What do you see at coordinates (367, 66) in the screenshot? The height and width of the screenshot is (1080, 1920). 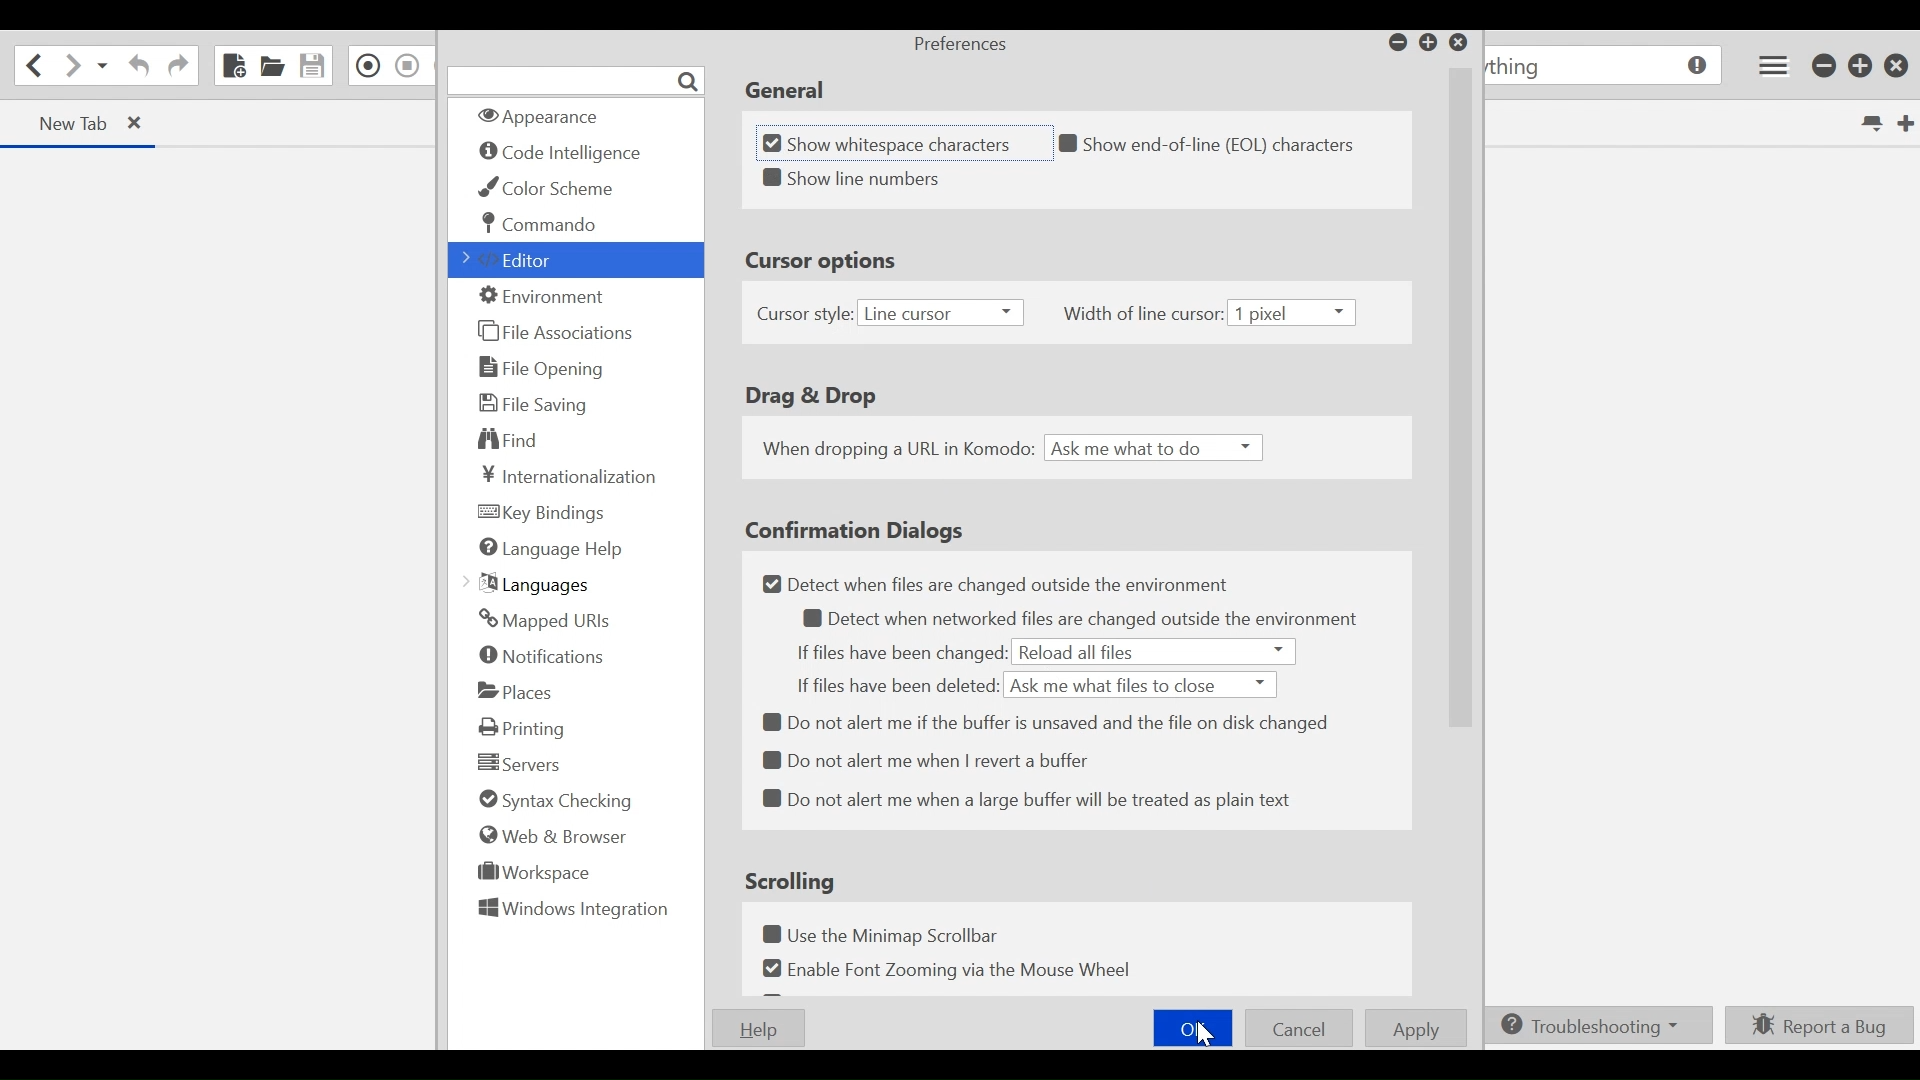 I see `Recording in Macro` at bounding box center [367, 66].